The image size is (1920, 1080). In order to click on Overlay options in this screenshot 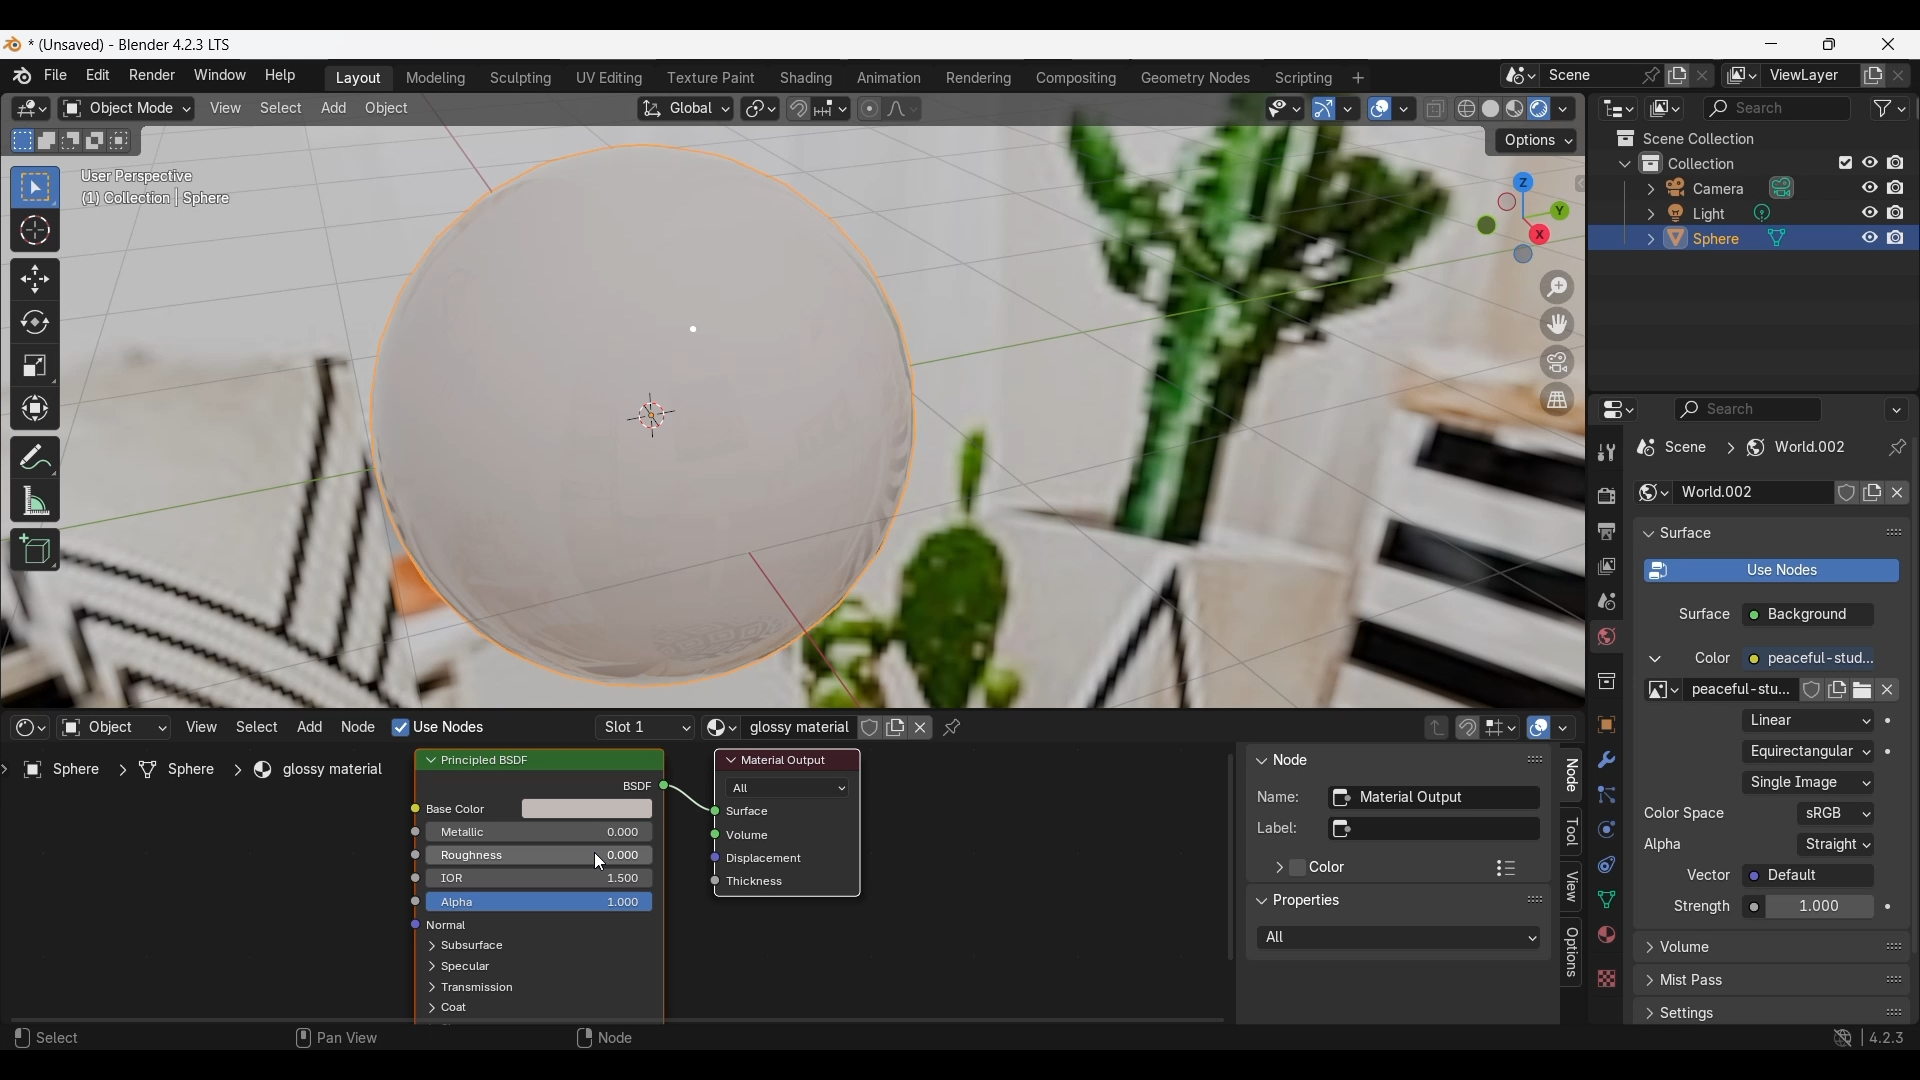, I will do `click(1404, 109)`.